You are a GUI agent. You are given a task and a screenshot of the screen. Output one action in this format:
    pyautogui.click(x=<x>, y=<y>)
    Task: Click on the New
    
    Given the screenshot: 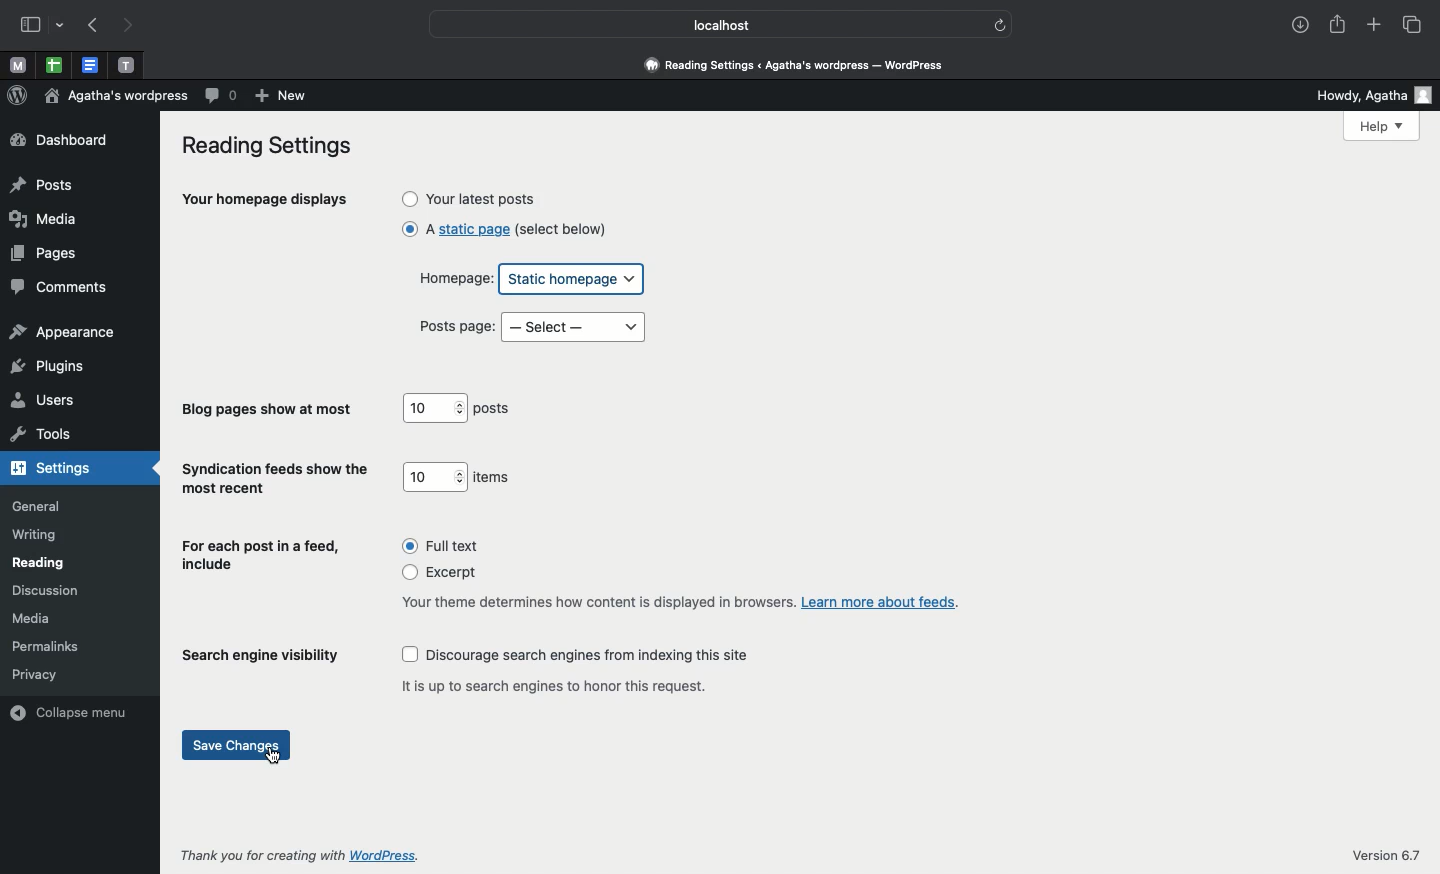 What is the action you would take?
    pyautogui.click(x=284, y=97)
    